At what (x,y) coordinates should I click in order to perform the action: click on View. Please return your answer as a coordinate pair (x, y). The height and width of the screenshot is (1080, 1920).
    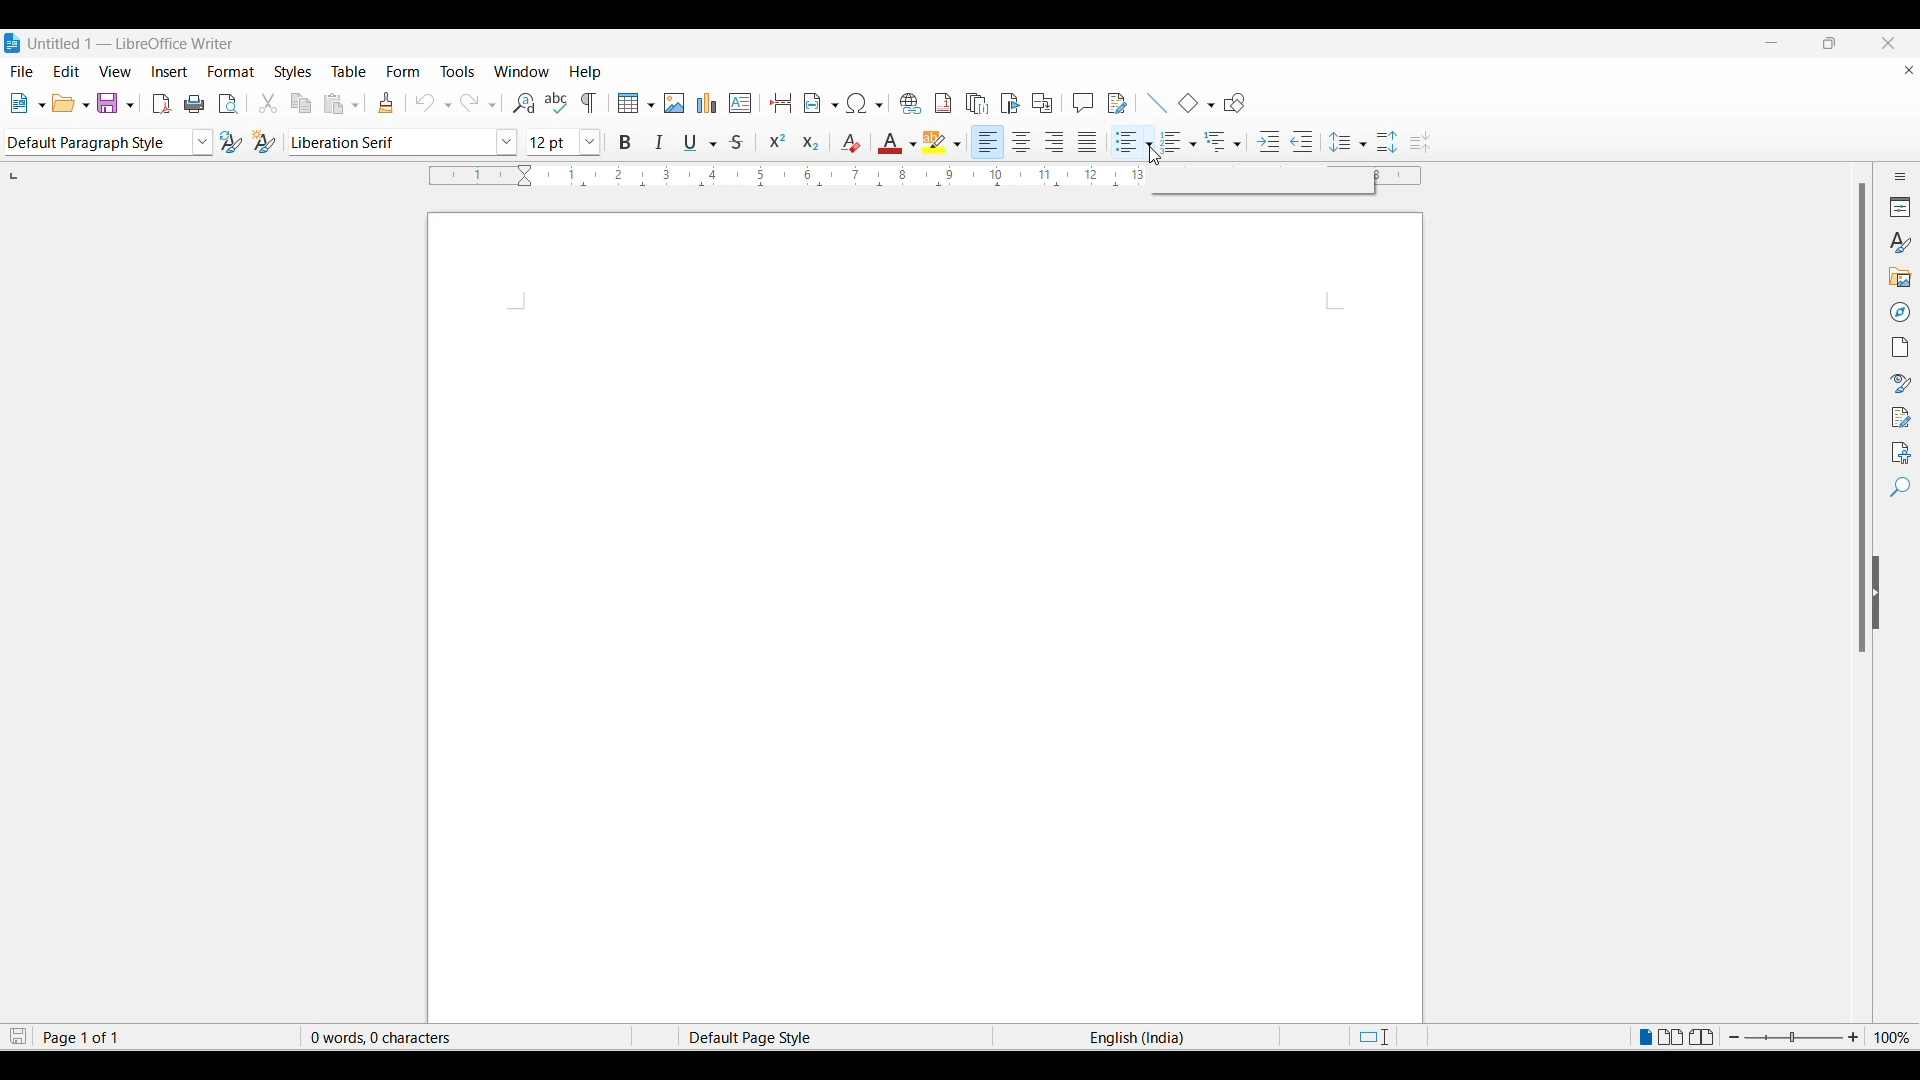
    Looking at the image, I should click on (114, 70).